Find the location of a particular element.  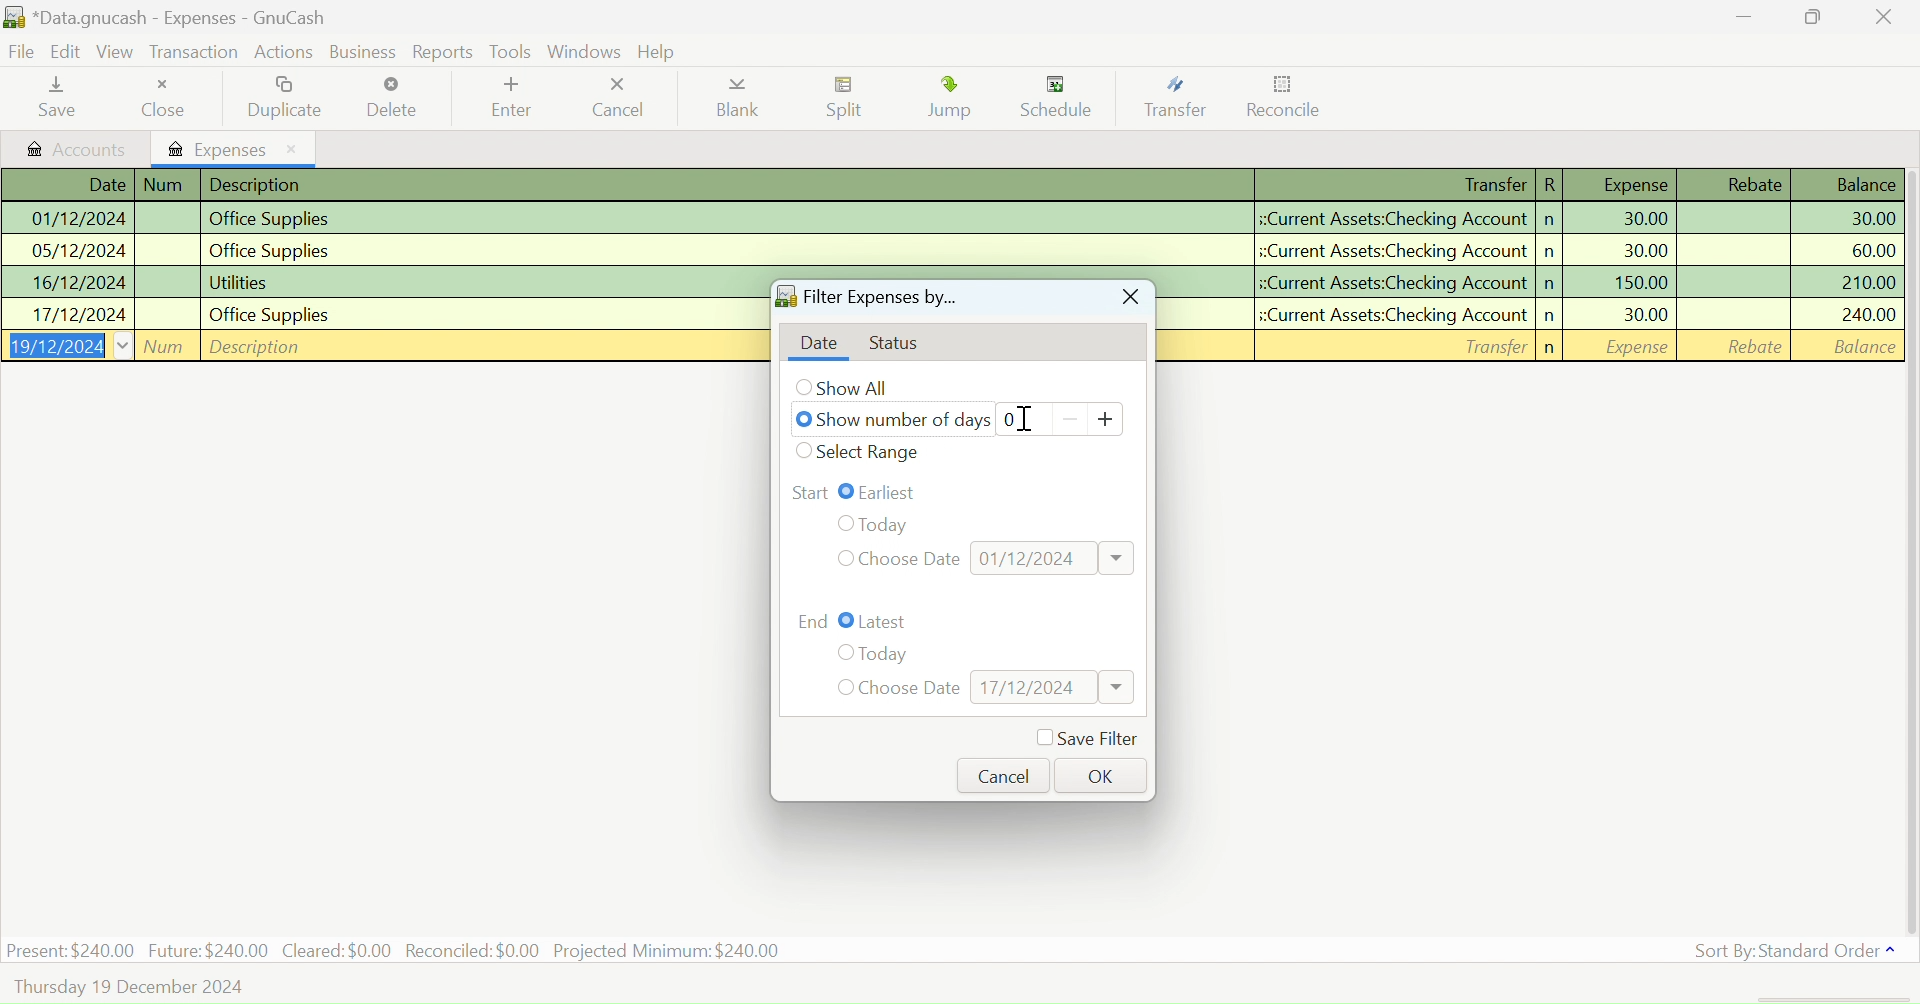

Reports is located at coordinates (444, 52).